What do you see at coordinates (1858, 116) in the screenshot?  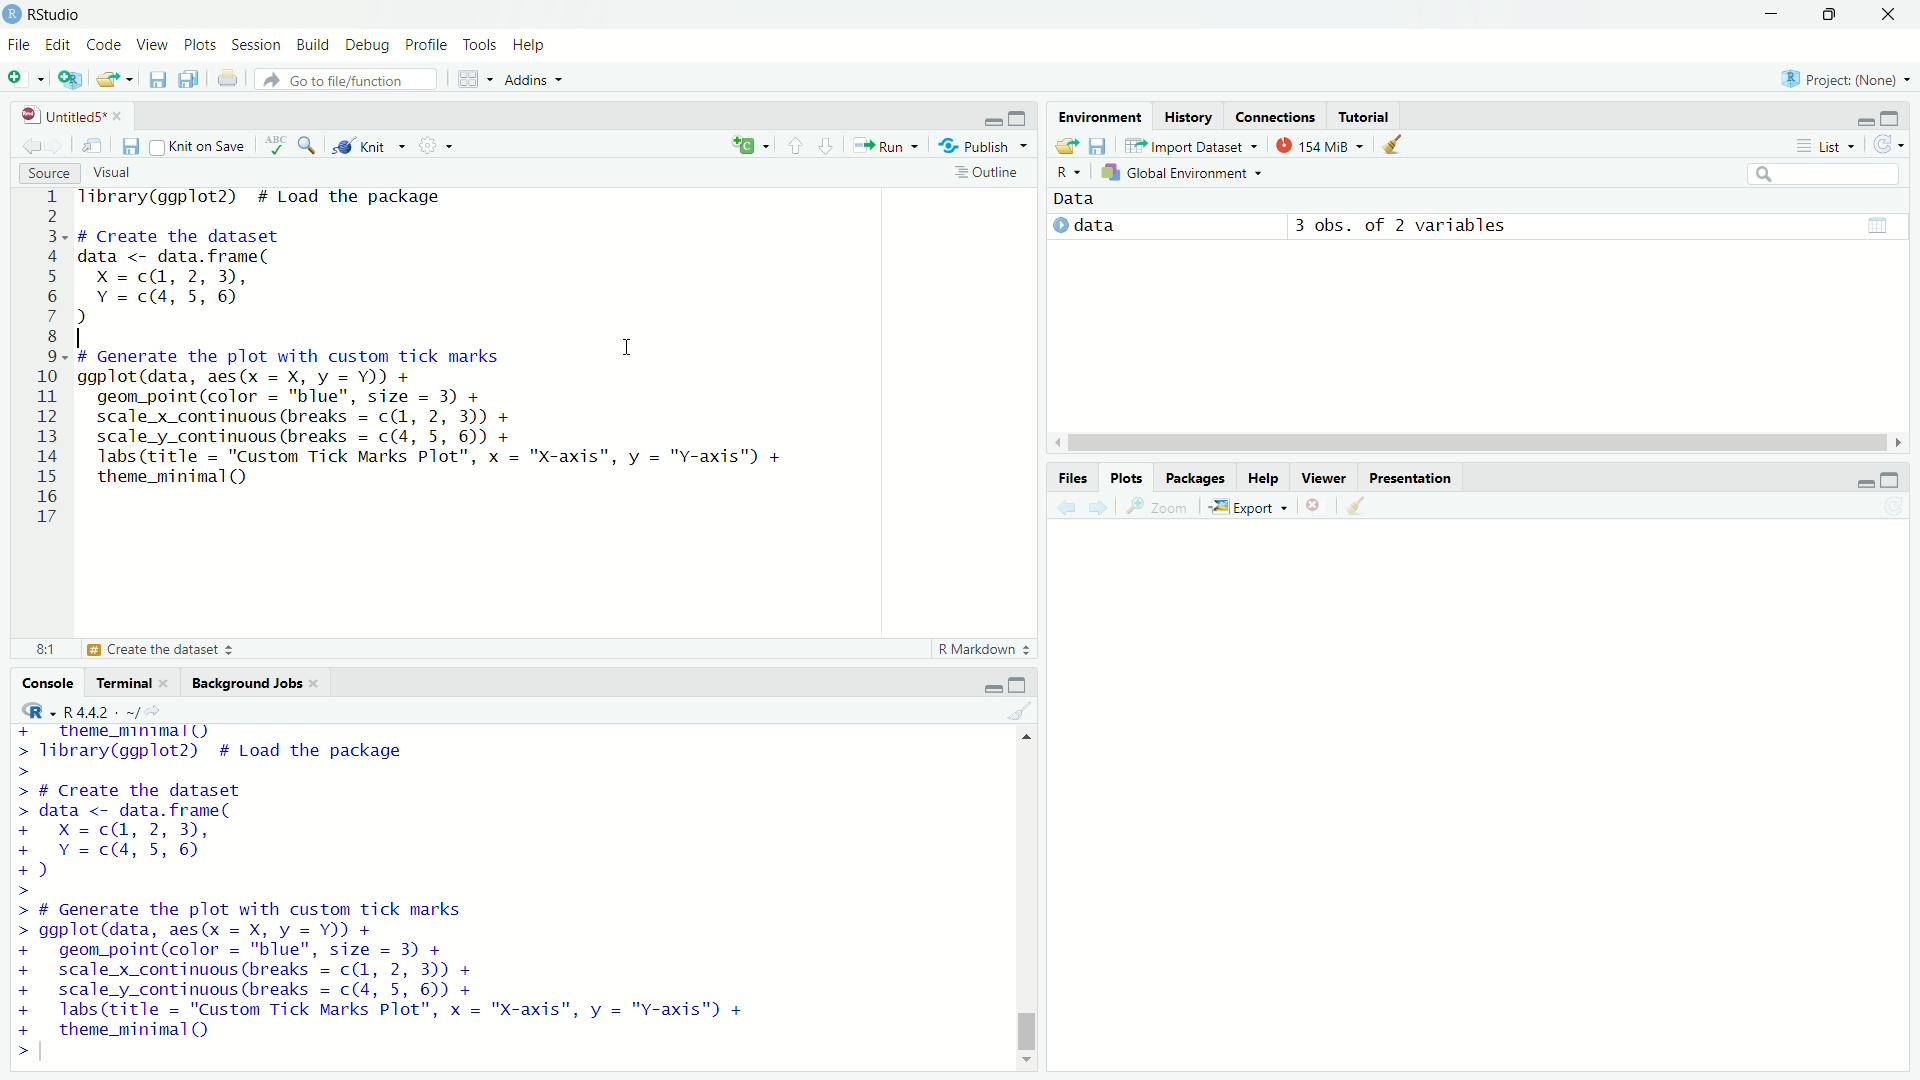 I see `minimize` at bounding box center [1858, 116].